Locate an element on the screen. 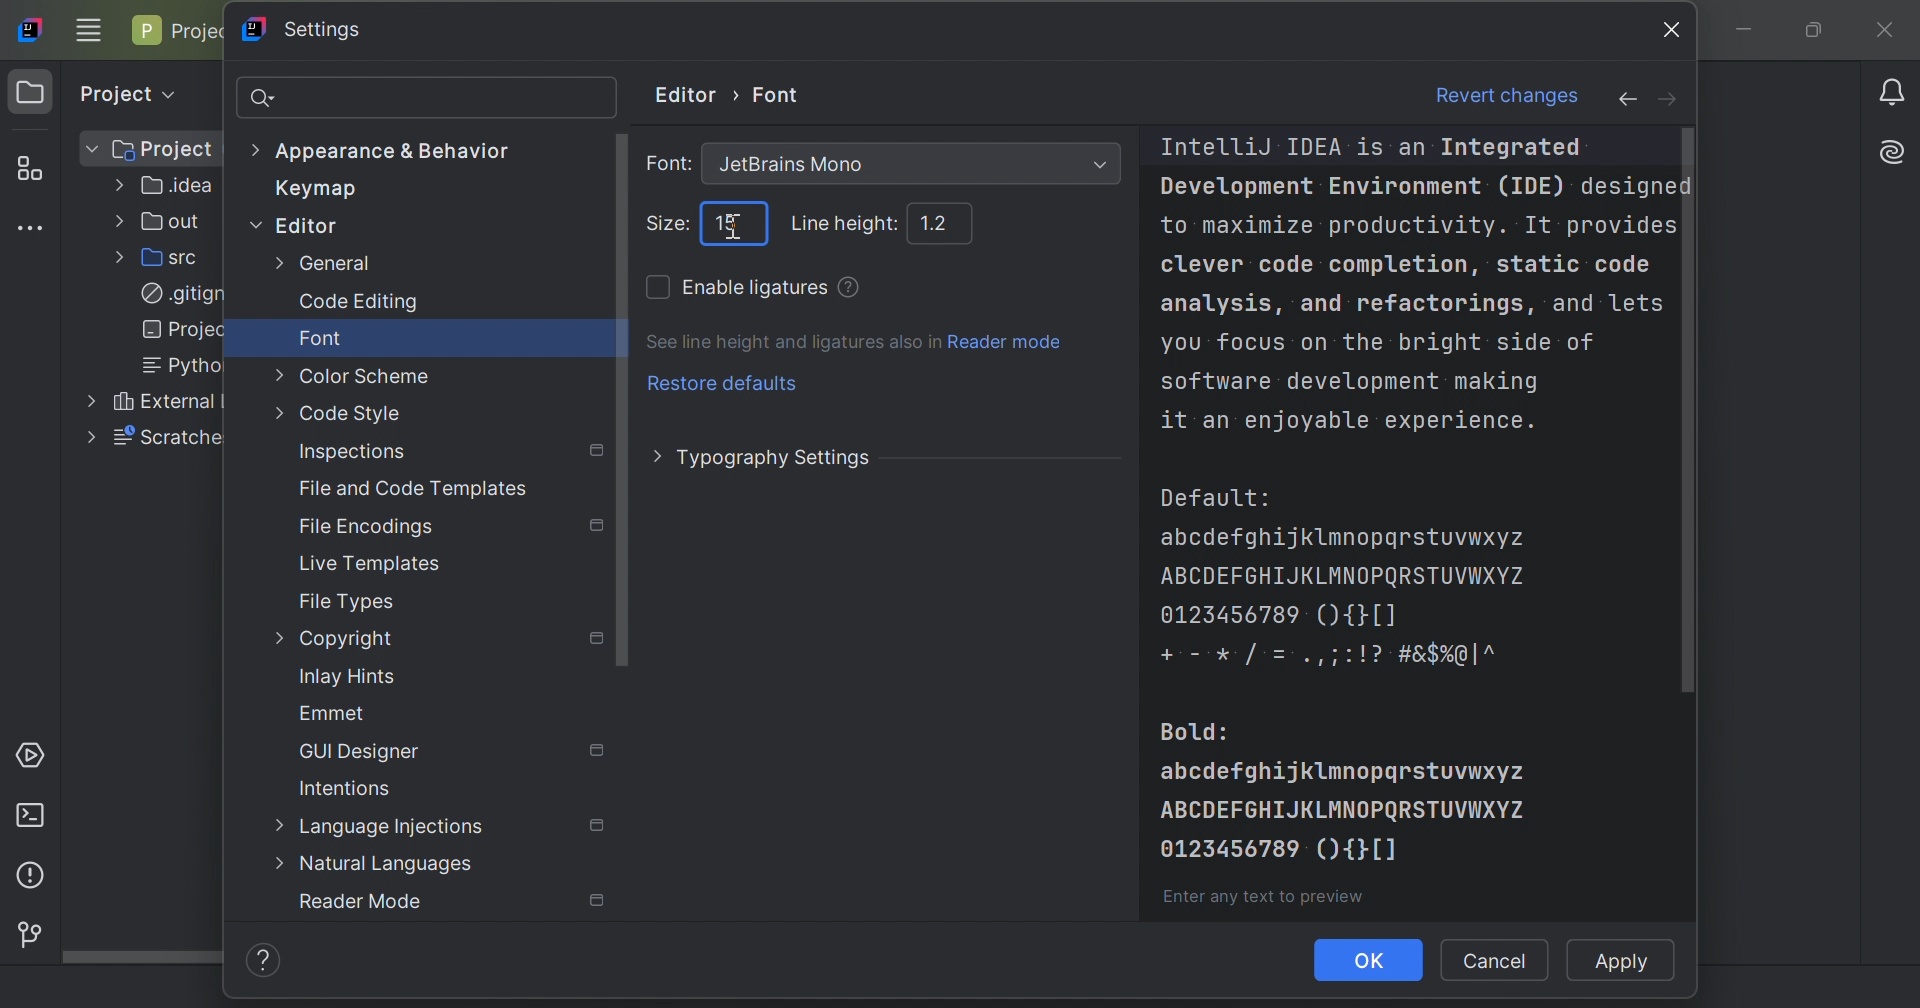  More tool windows is located at coordinates (36, 228).